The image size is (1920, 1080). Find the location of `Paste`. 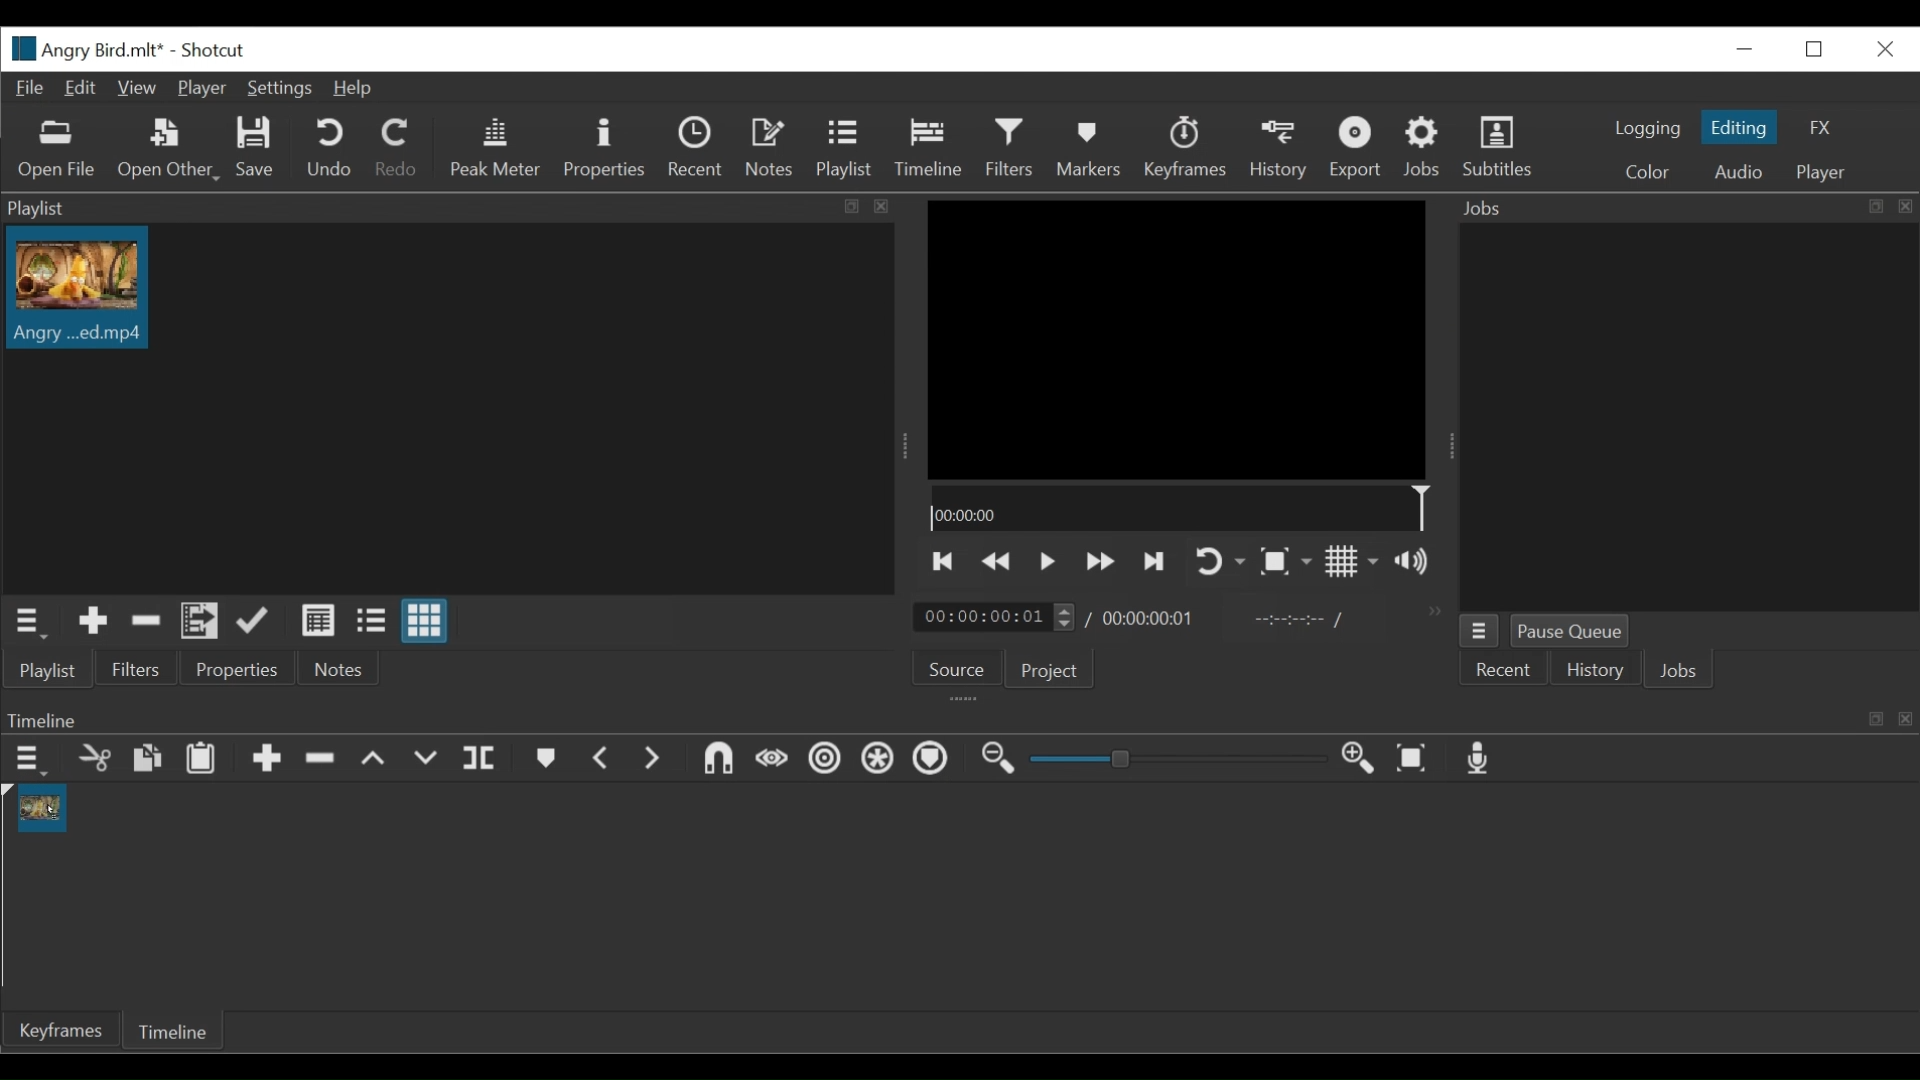

Paste is located at coordinates (205, 761).